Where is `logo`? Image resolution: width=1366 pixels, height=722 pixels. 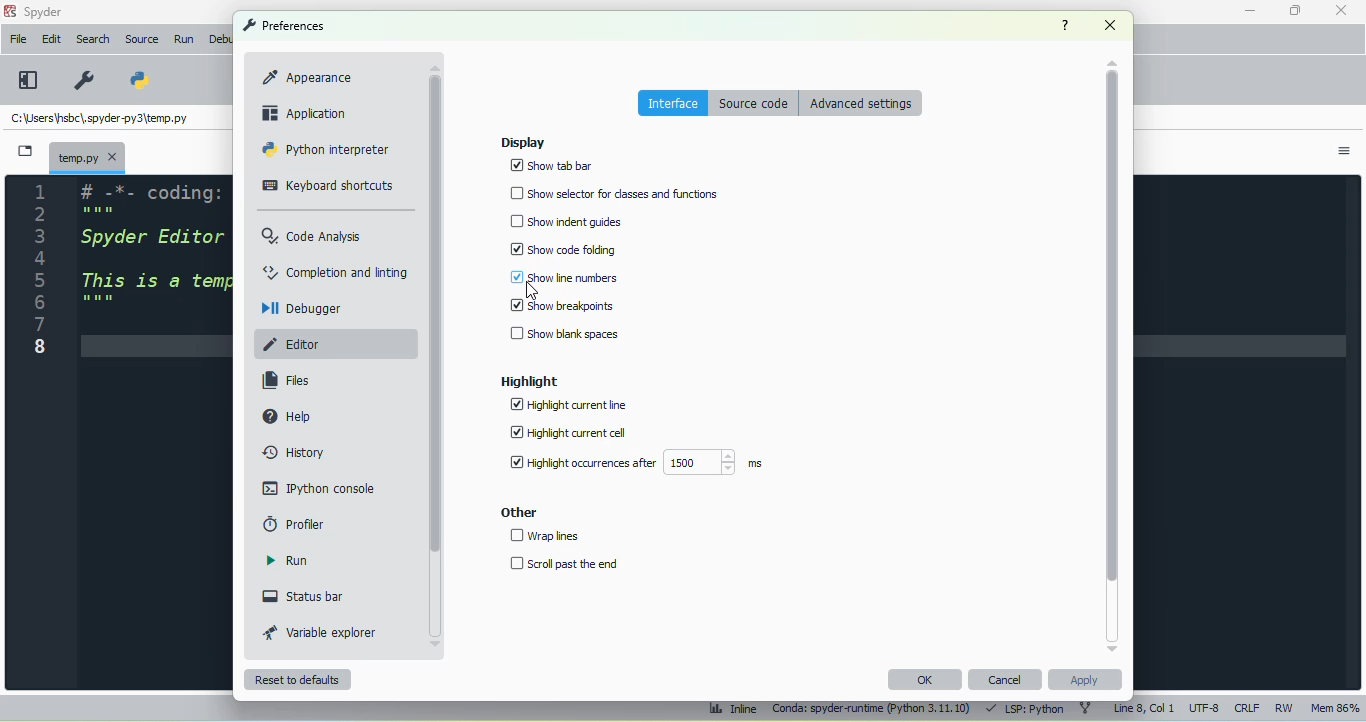
logo is located at coordinates (10, 10).